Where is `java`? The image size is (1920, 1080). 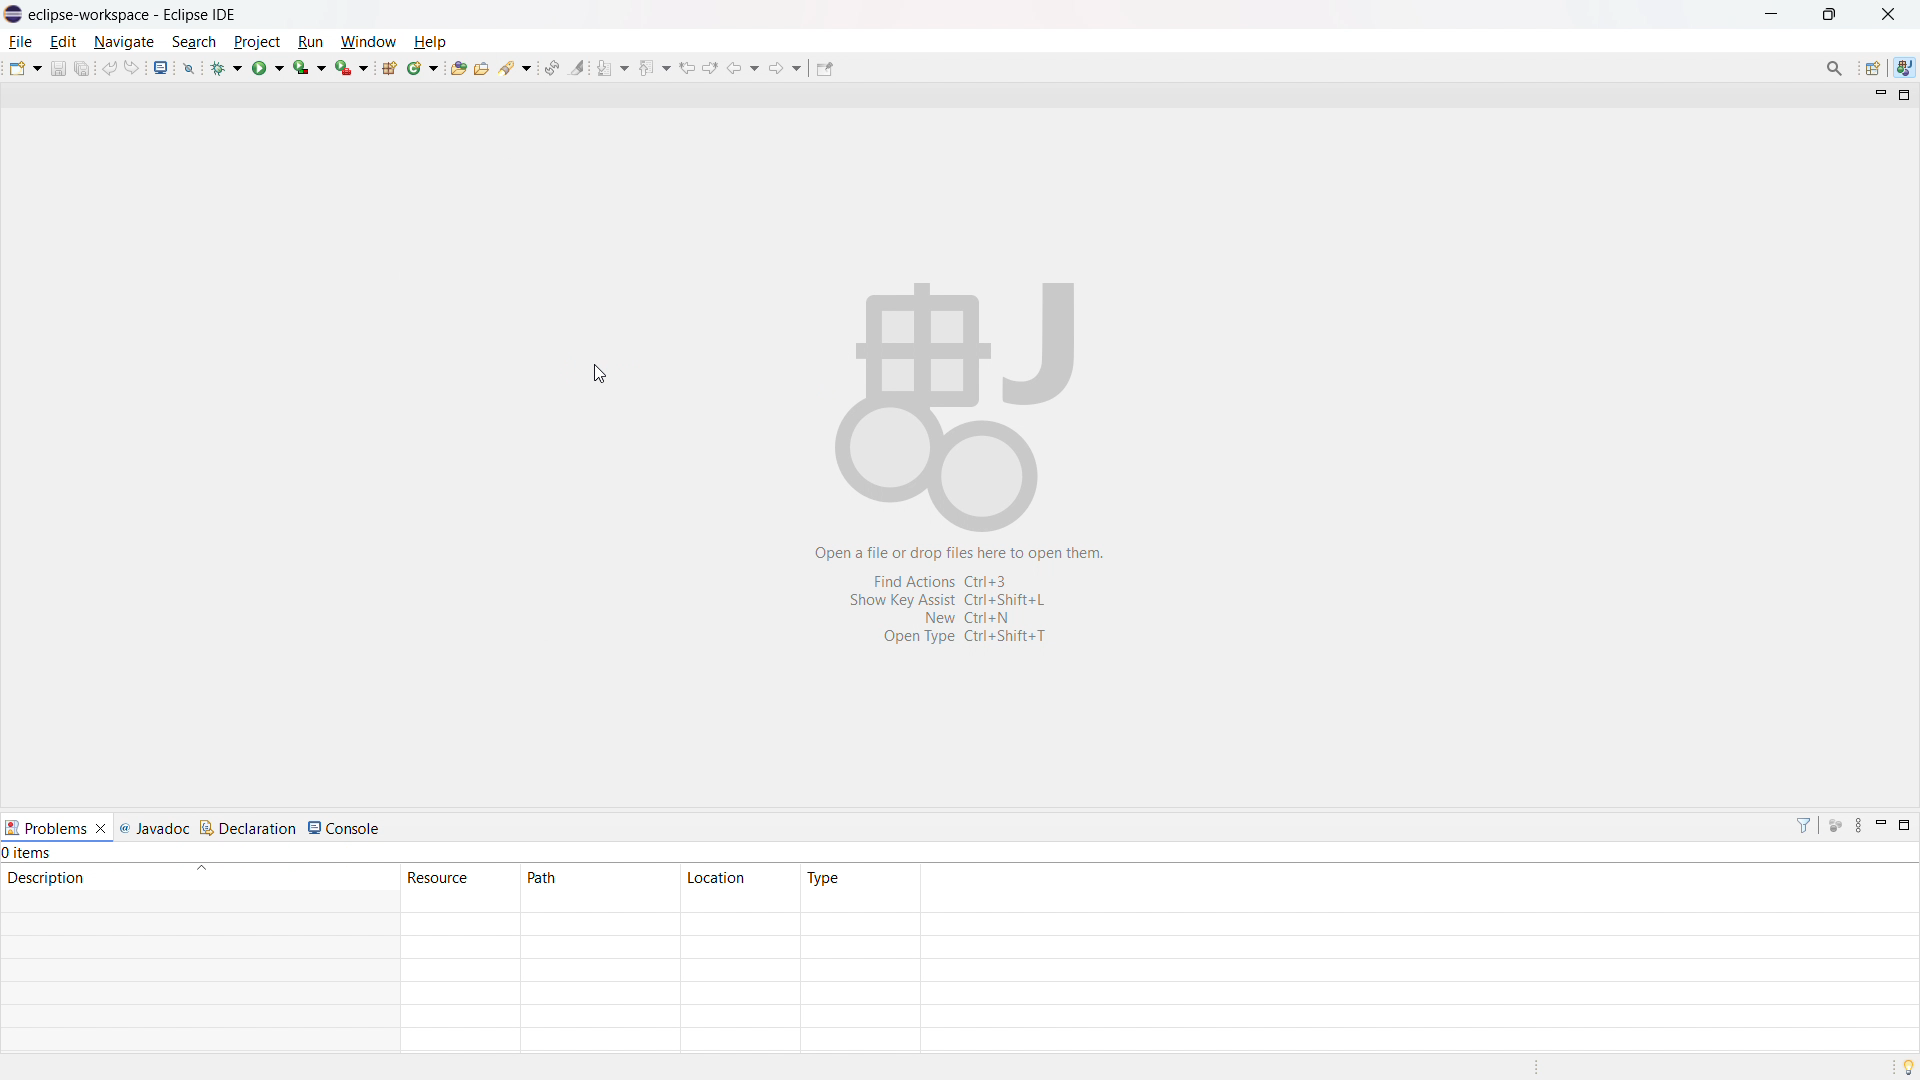
java is located at coordinates (1906, 66).